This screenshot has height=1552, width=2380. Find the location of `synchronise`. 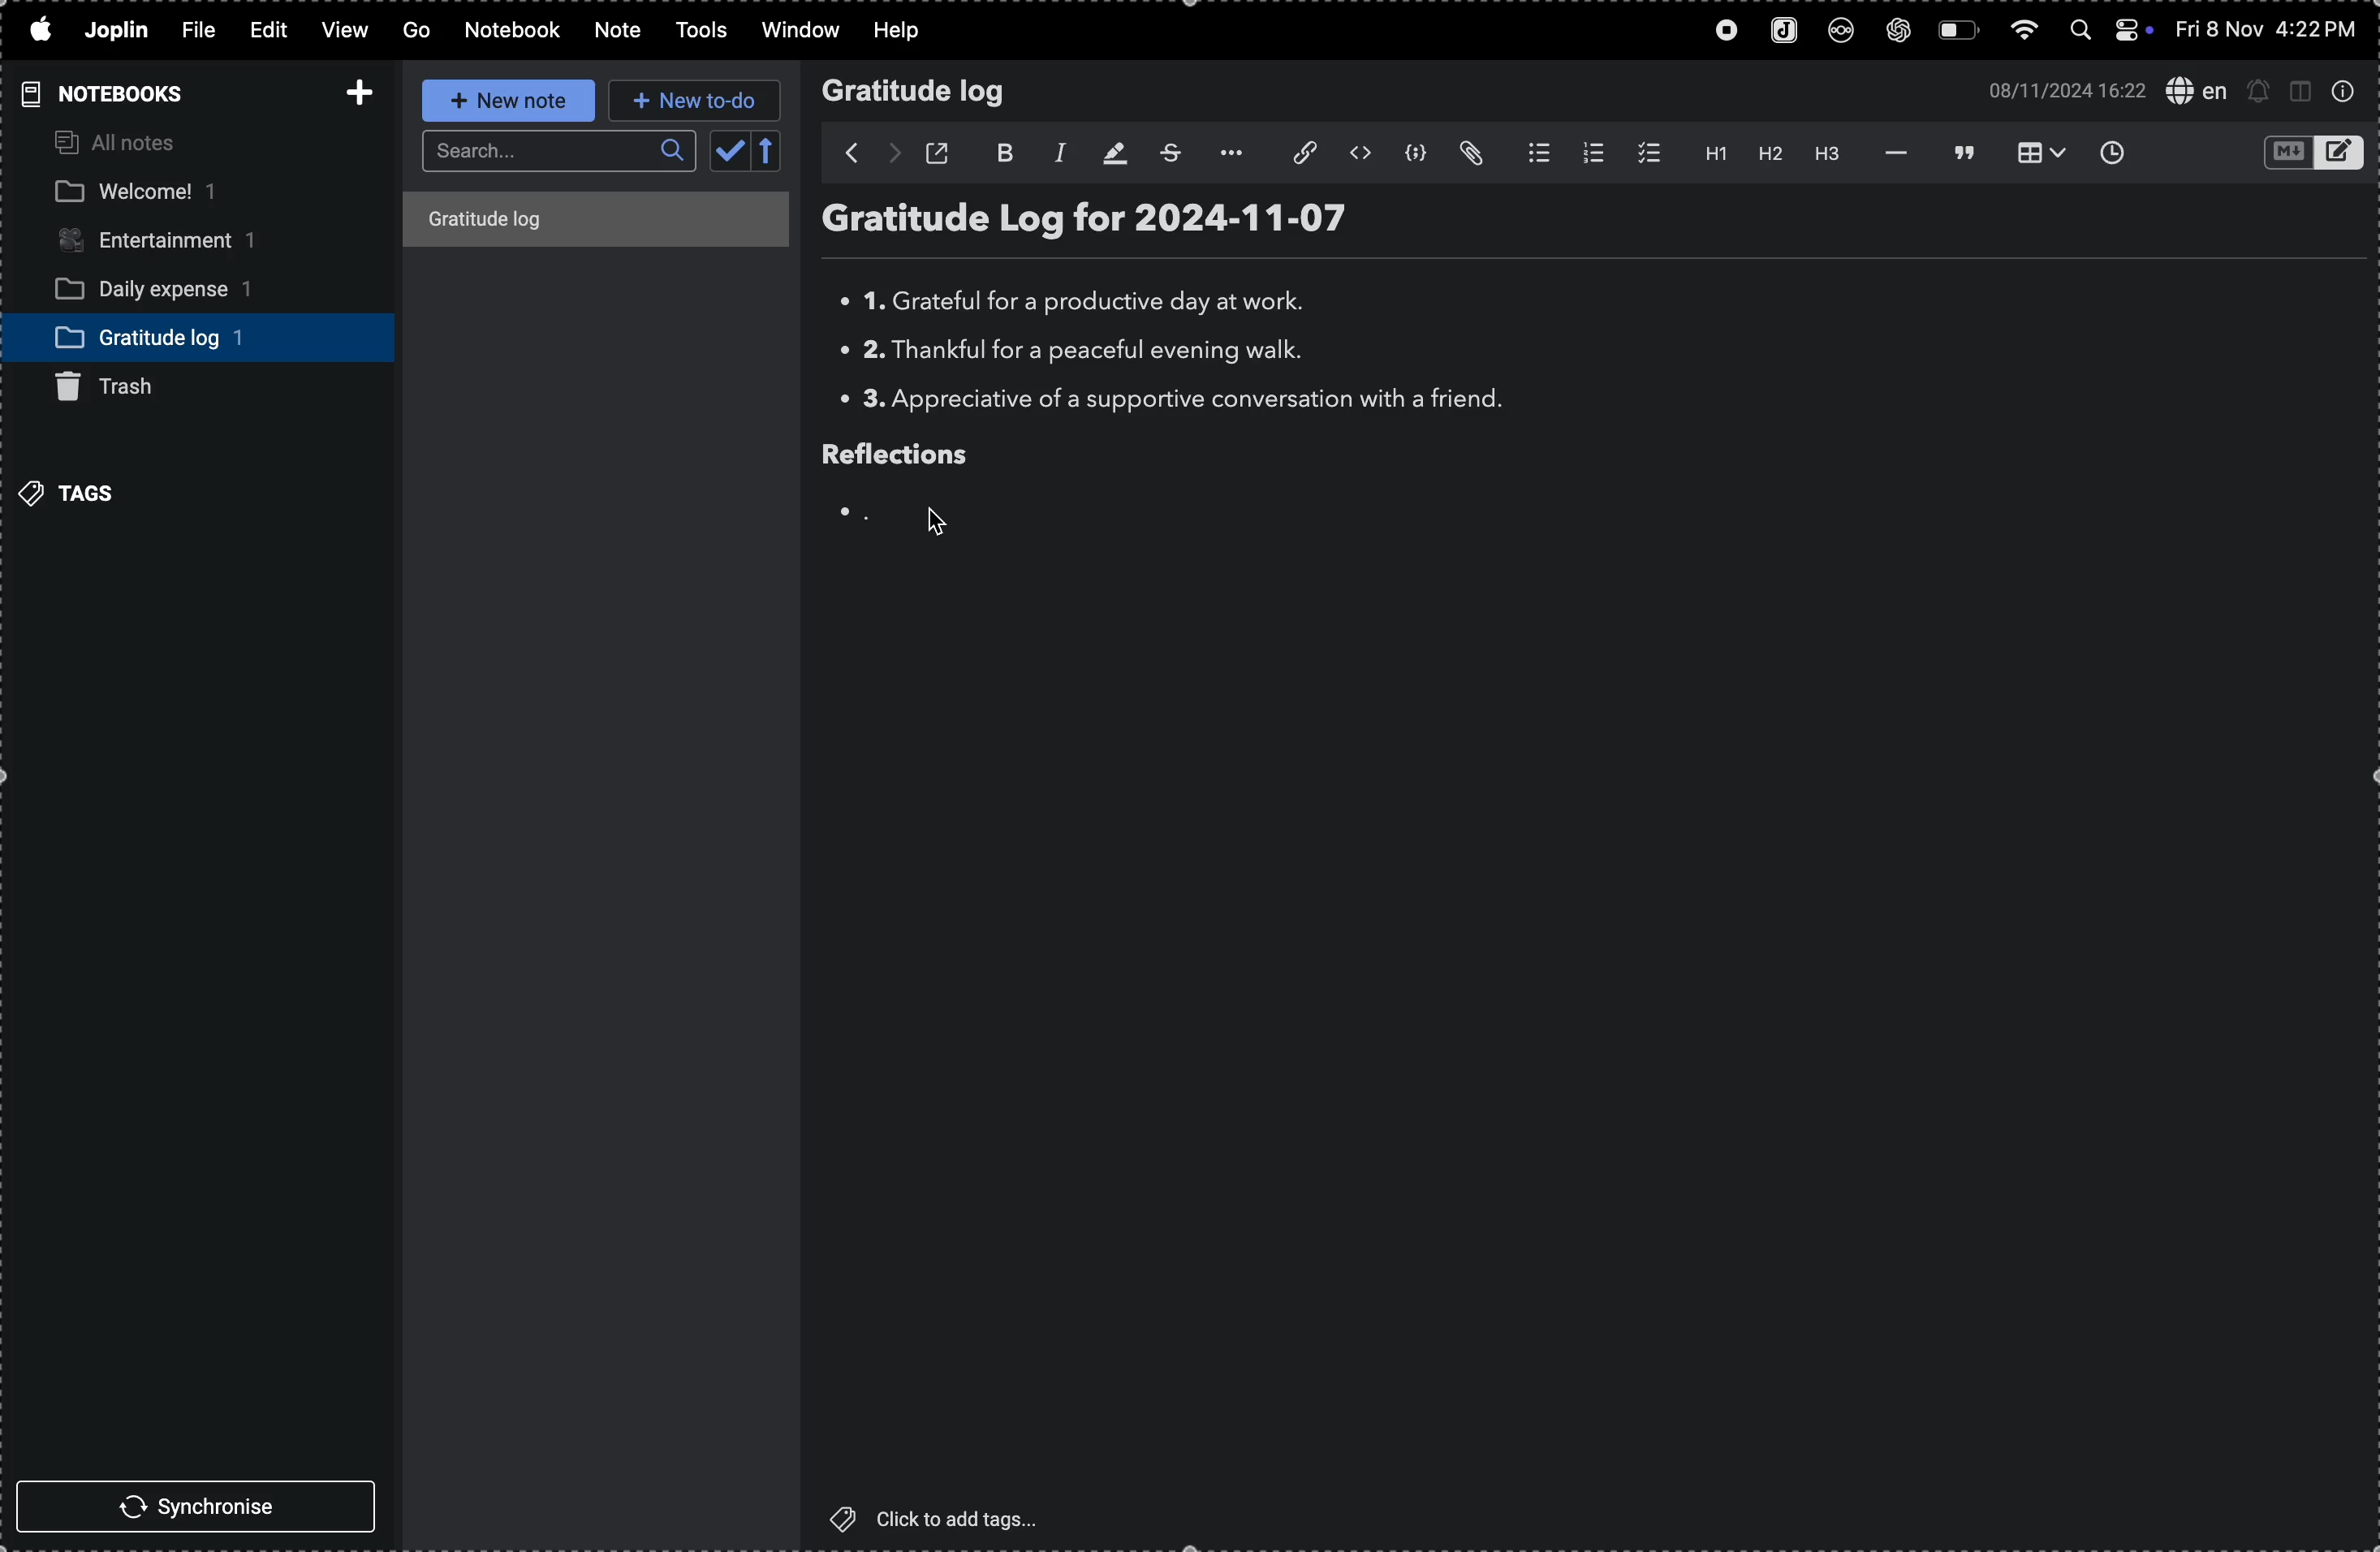

synchronise is located at coordinates (201, 1507).